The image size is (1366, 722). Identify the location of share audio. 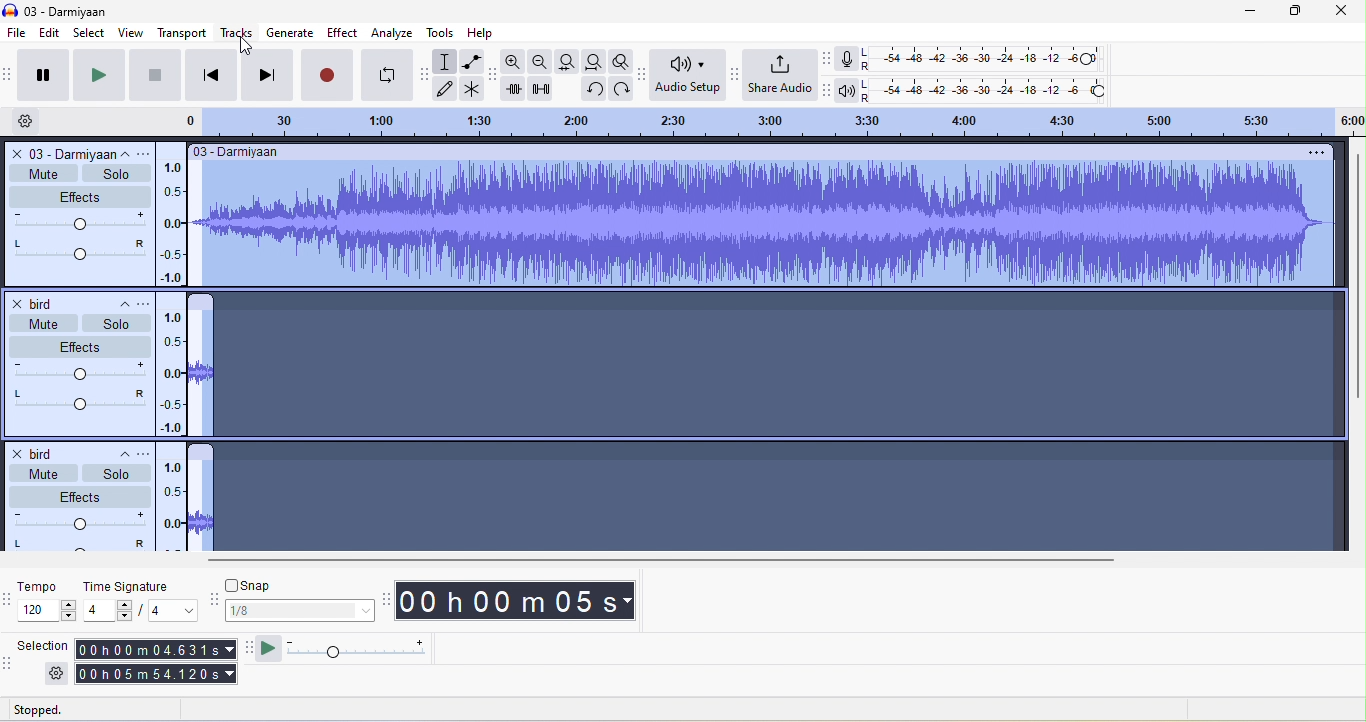
(783, 75).